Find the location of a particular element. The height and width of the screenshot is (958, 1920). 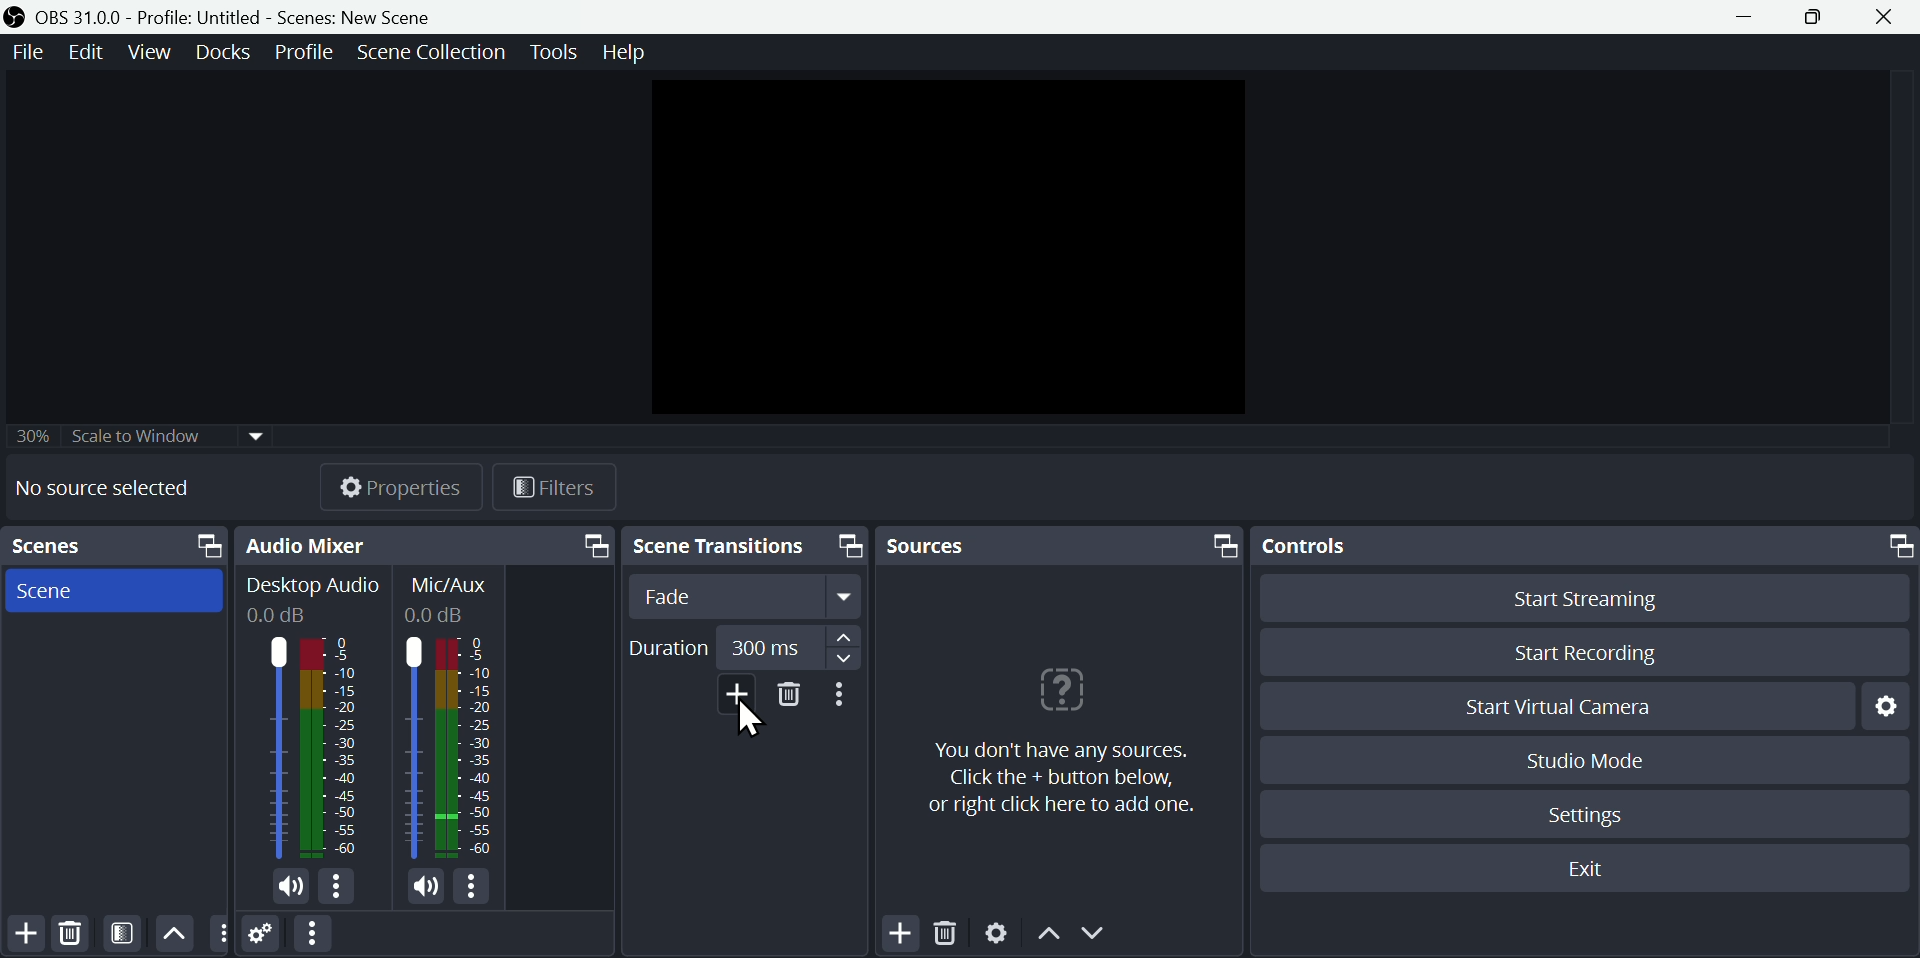

Filters is located at coordinates (569, 490).